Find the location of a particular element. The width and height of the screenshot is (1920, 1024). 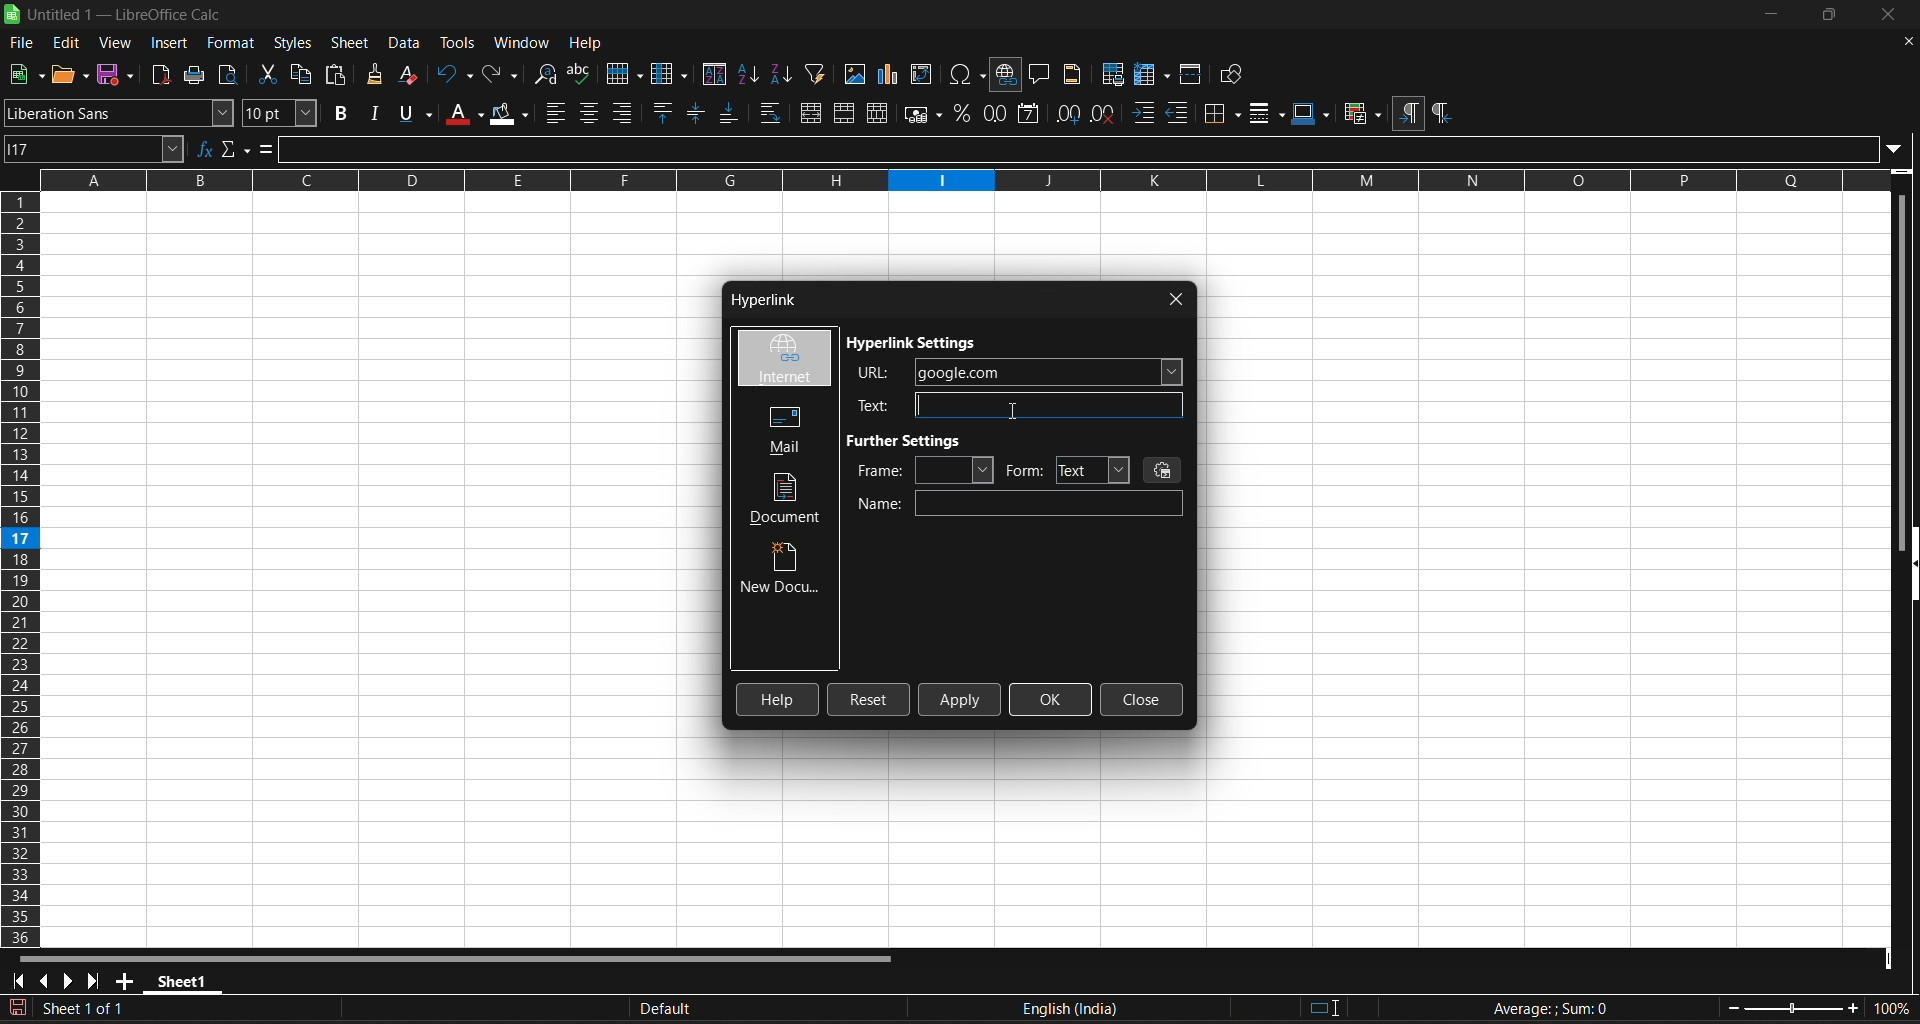

internet is located at coordinates (783, 359).